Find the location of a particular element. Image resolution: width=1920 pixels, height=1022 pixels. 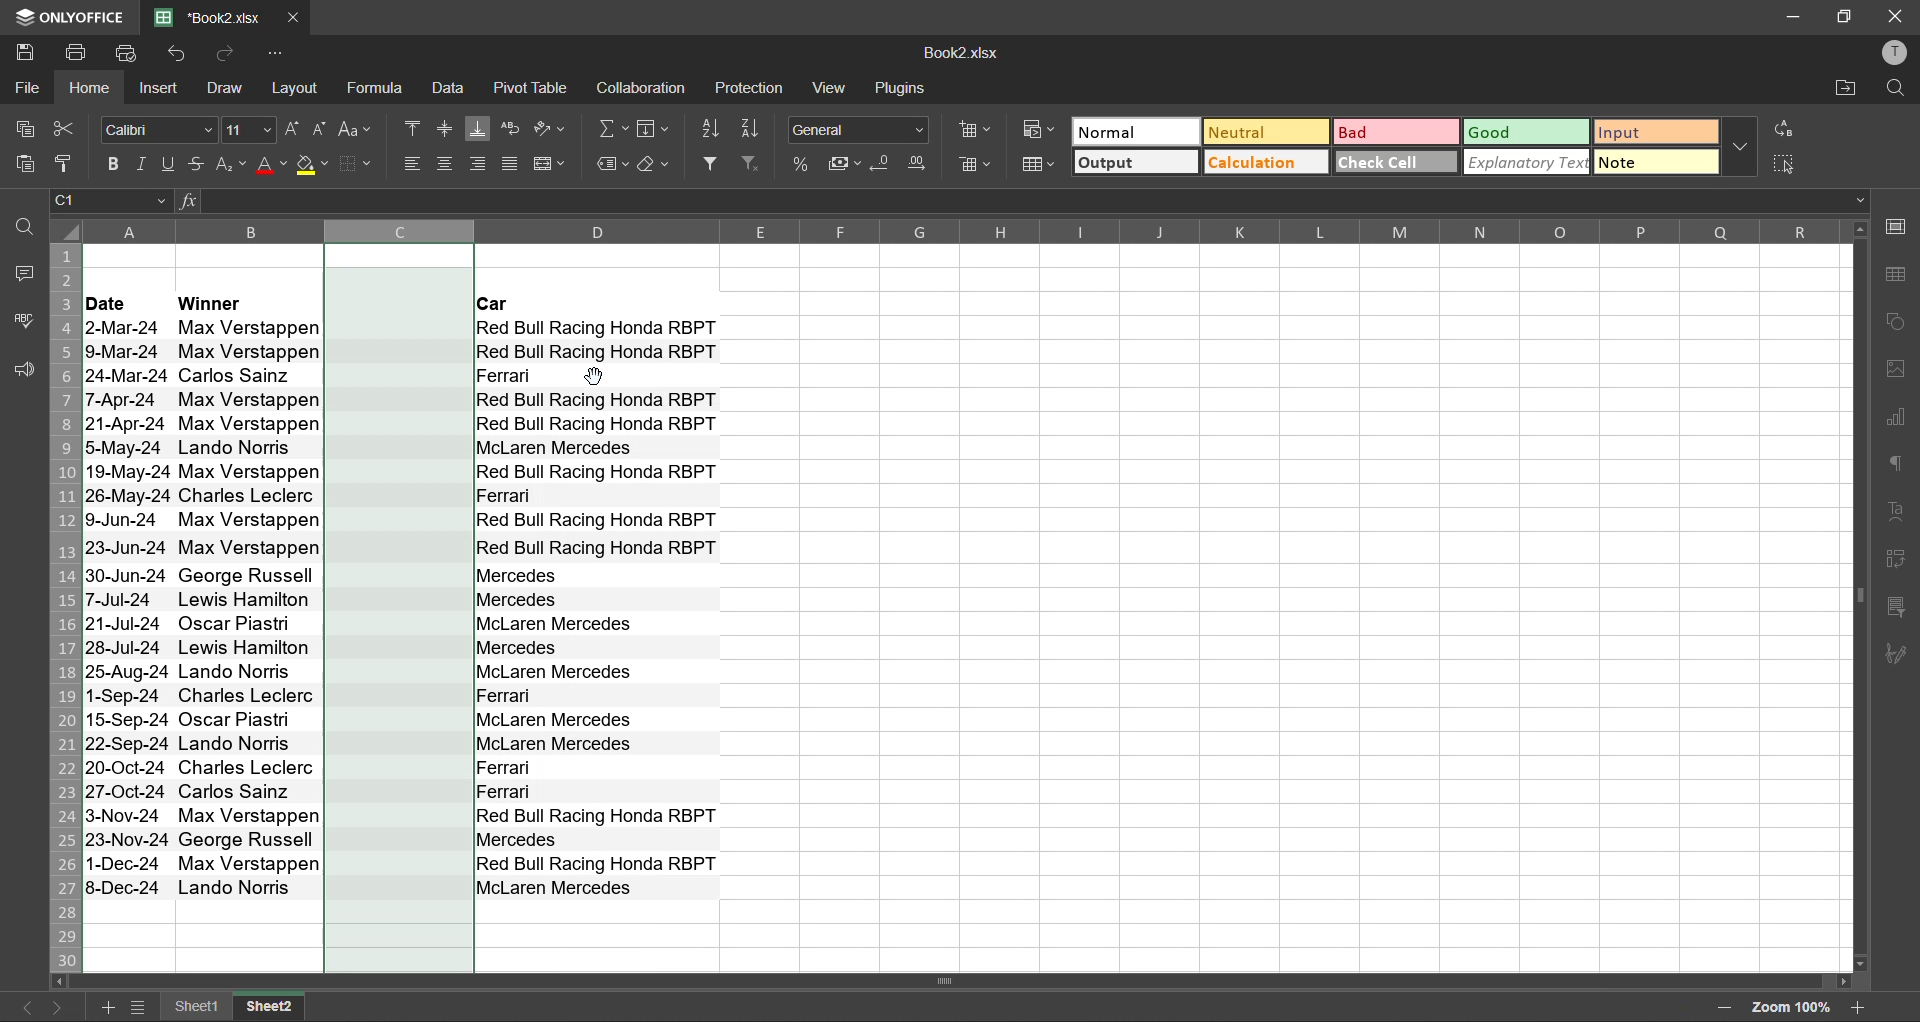

output is located at coordinates (1134, 164).